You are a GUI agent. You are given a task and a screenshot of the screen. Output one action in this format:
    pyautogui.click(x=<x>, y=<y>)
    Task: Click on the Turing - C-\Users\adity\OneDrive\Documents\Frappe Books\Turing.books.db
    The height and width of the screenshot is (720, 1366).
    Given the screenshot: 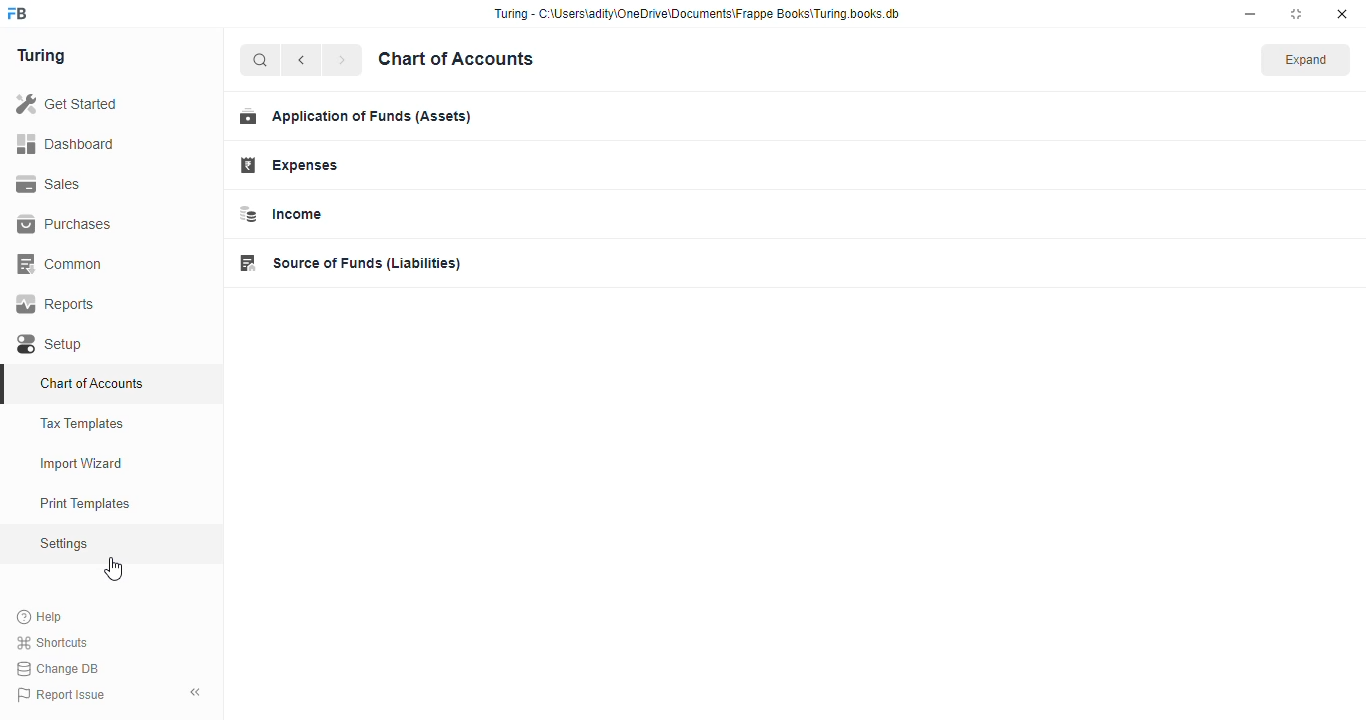 What is the action you would take?
    pyautogui.click(x=698, y=12)
    